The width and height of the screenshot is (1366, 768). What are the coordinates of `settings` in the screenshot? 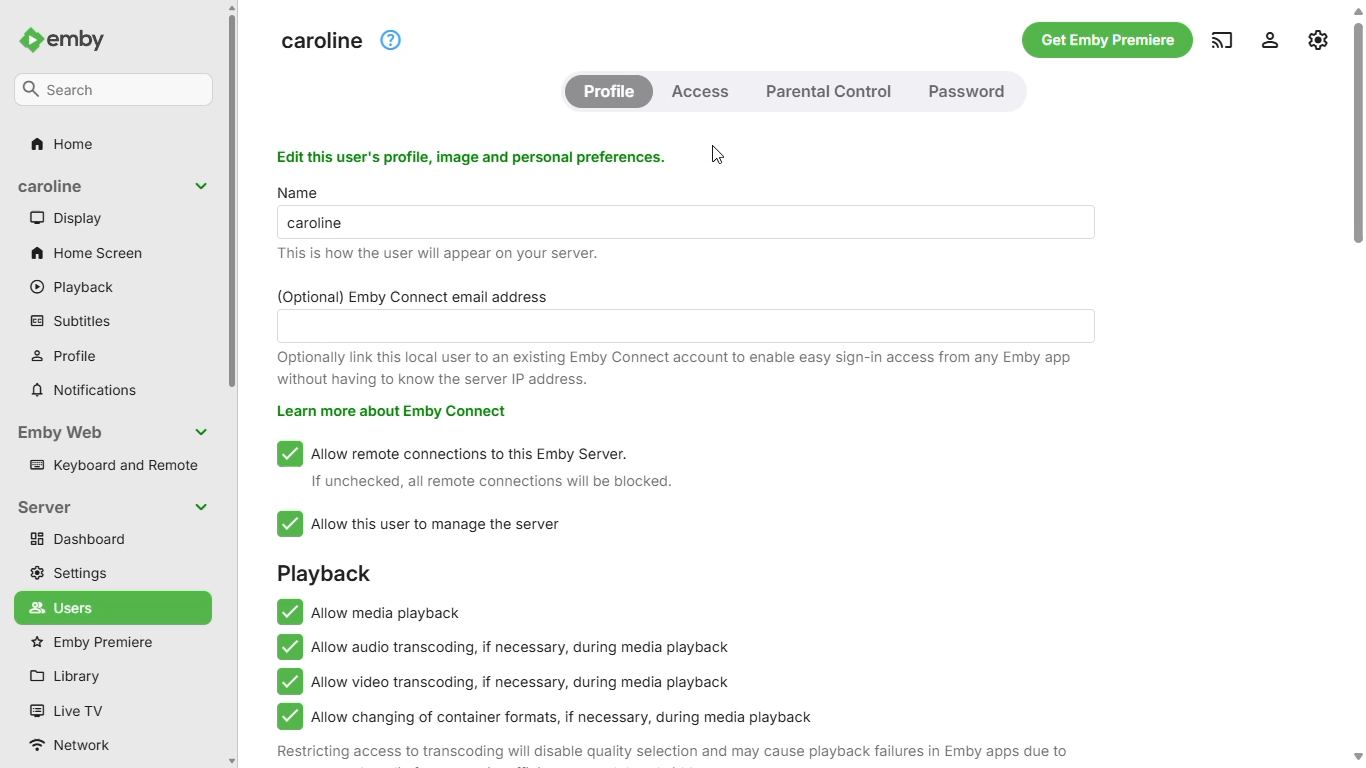 It's located at (1270, 39).